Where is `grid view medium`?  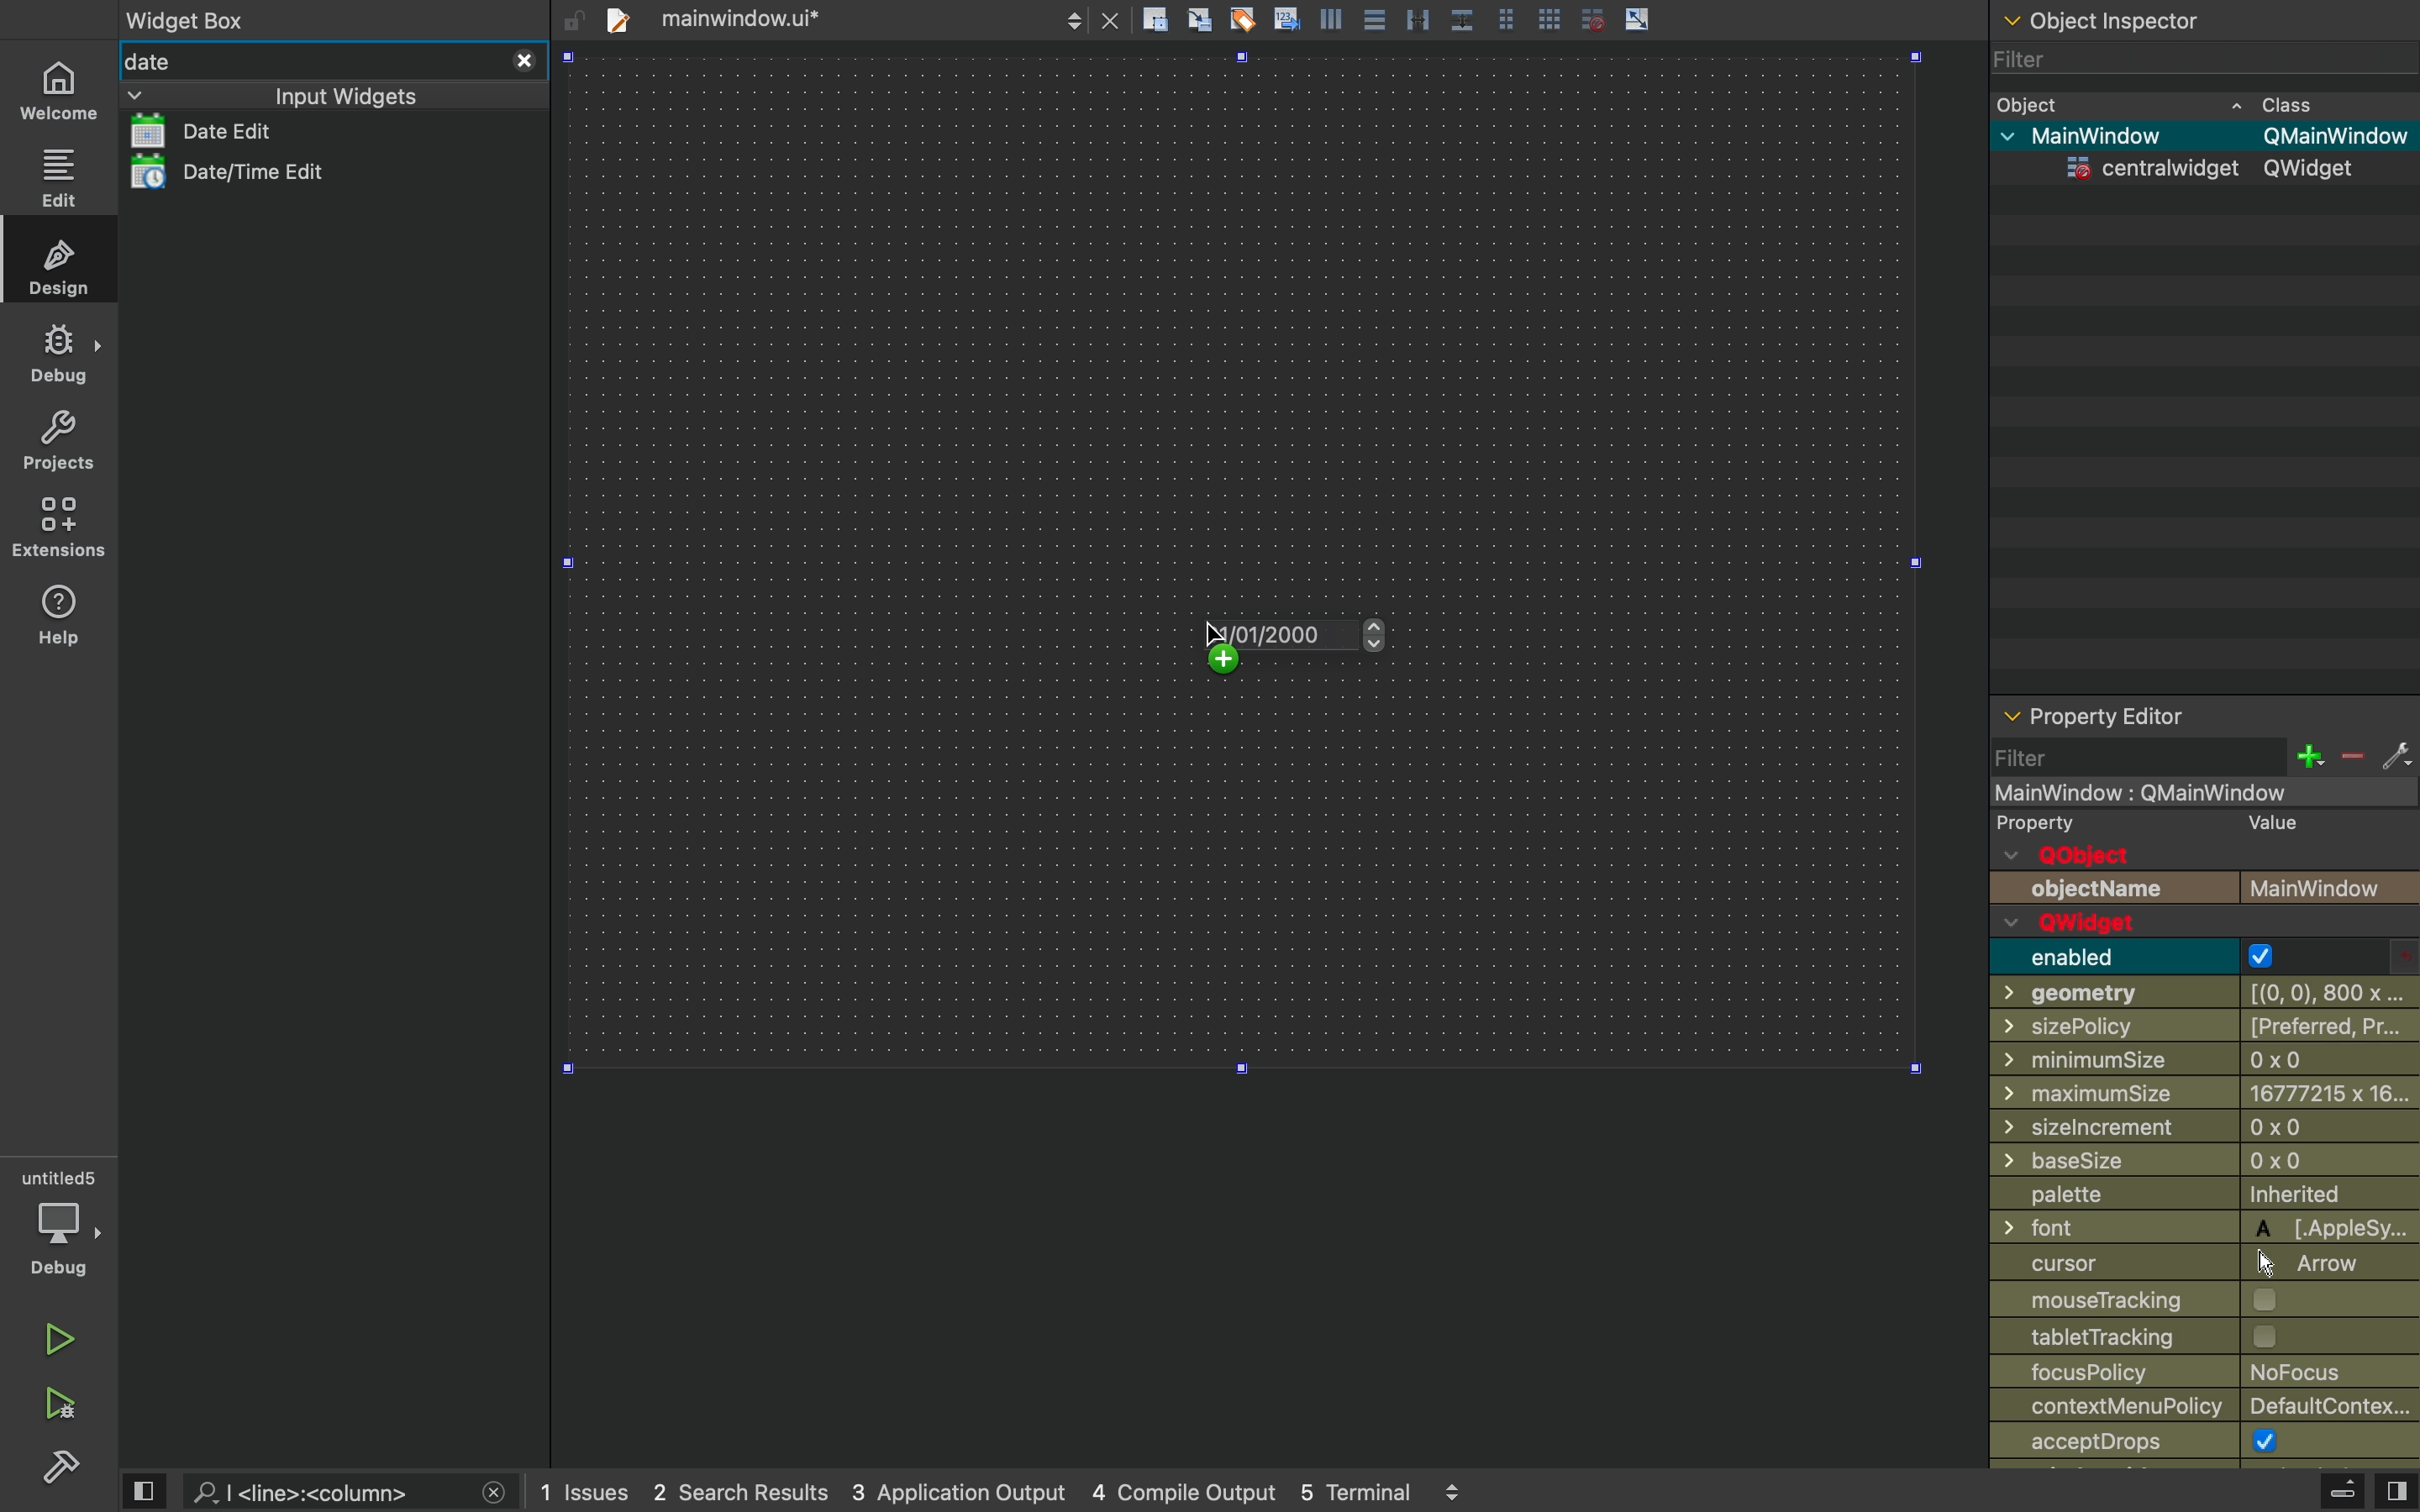
grid view medium is located at coordinates (1505, 17).